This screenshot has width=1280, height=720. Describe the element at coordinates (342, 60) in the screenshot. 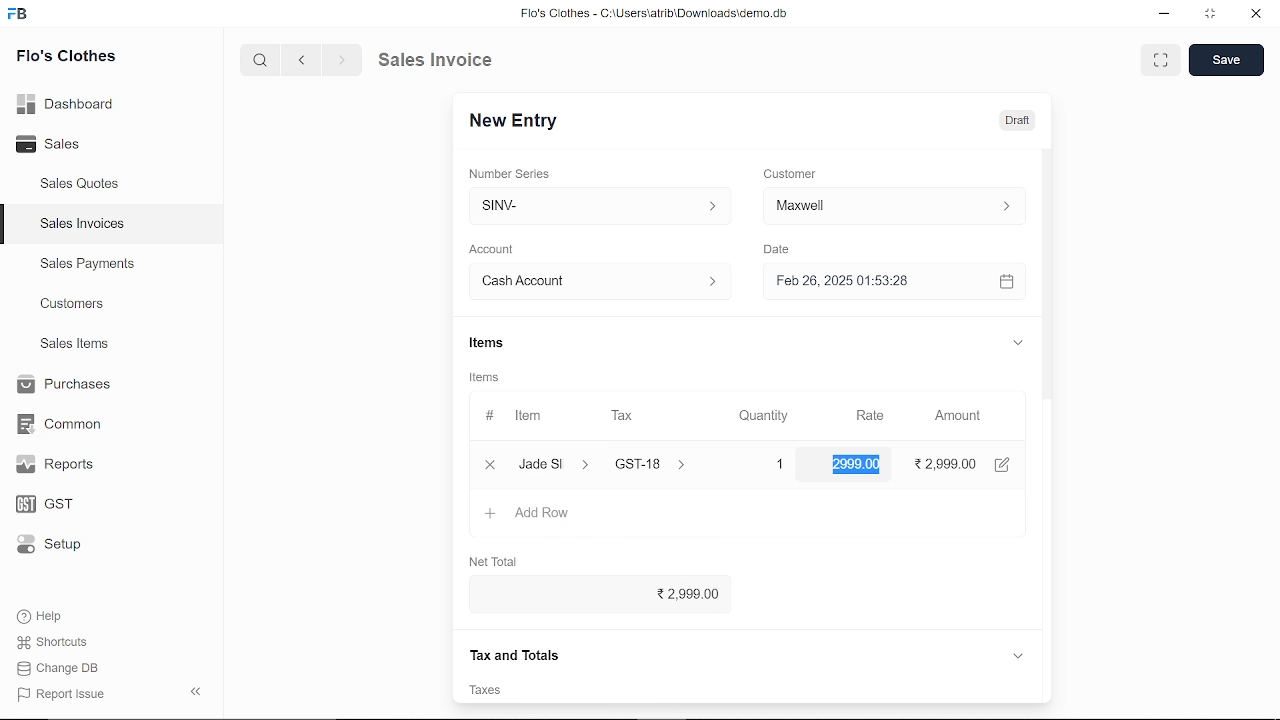

I see `next` at that location.